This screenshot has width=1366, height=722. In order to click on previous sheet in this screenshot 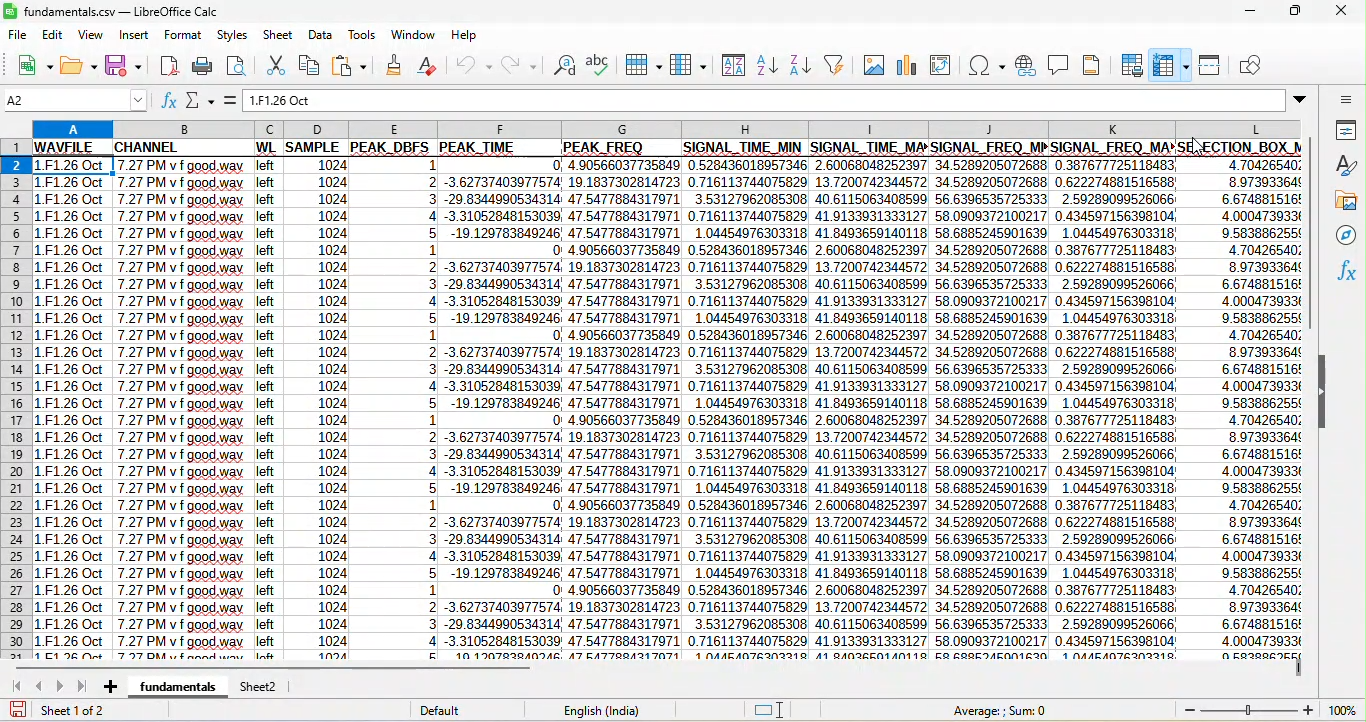, I will do `click(41, 684)`.